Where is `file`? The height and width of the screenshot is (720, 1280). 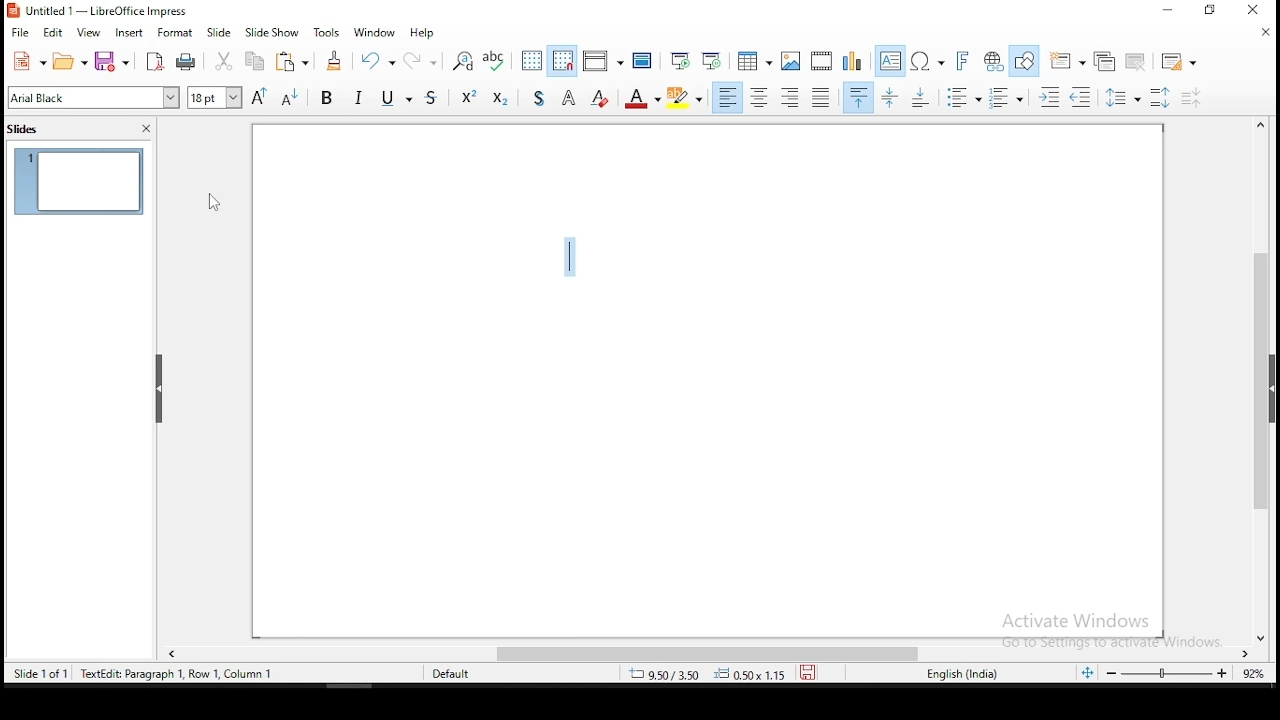
file is located at coordinates (20, 32).